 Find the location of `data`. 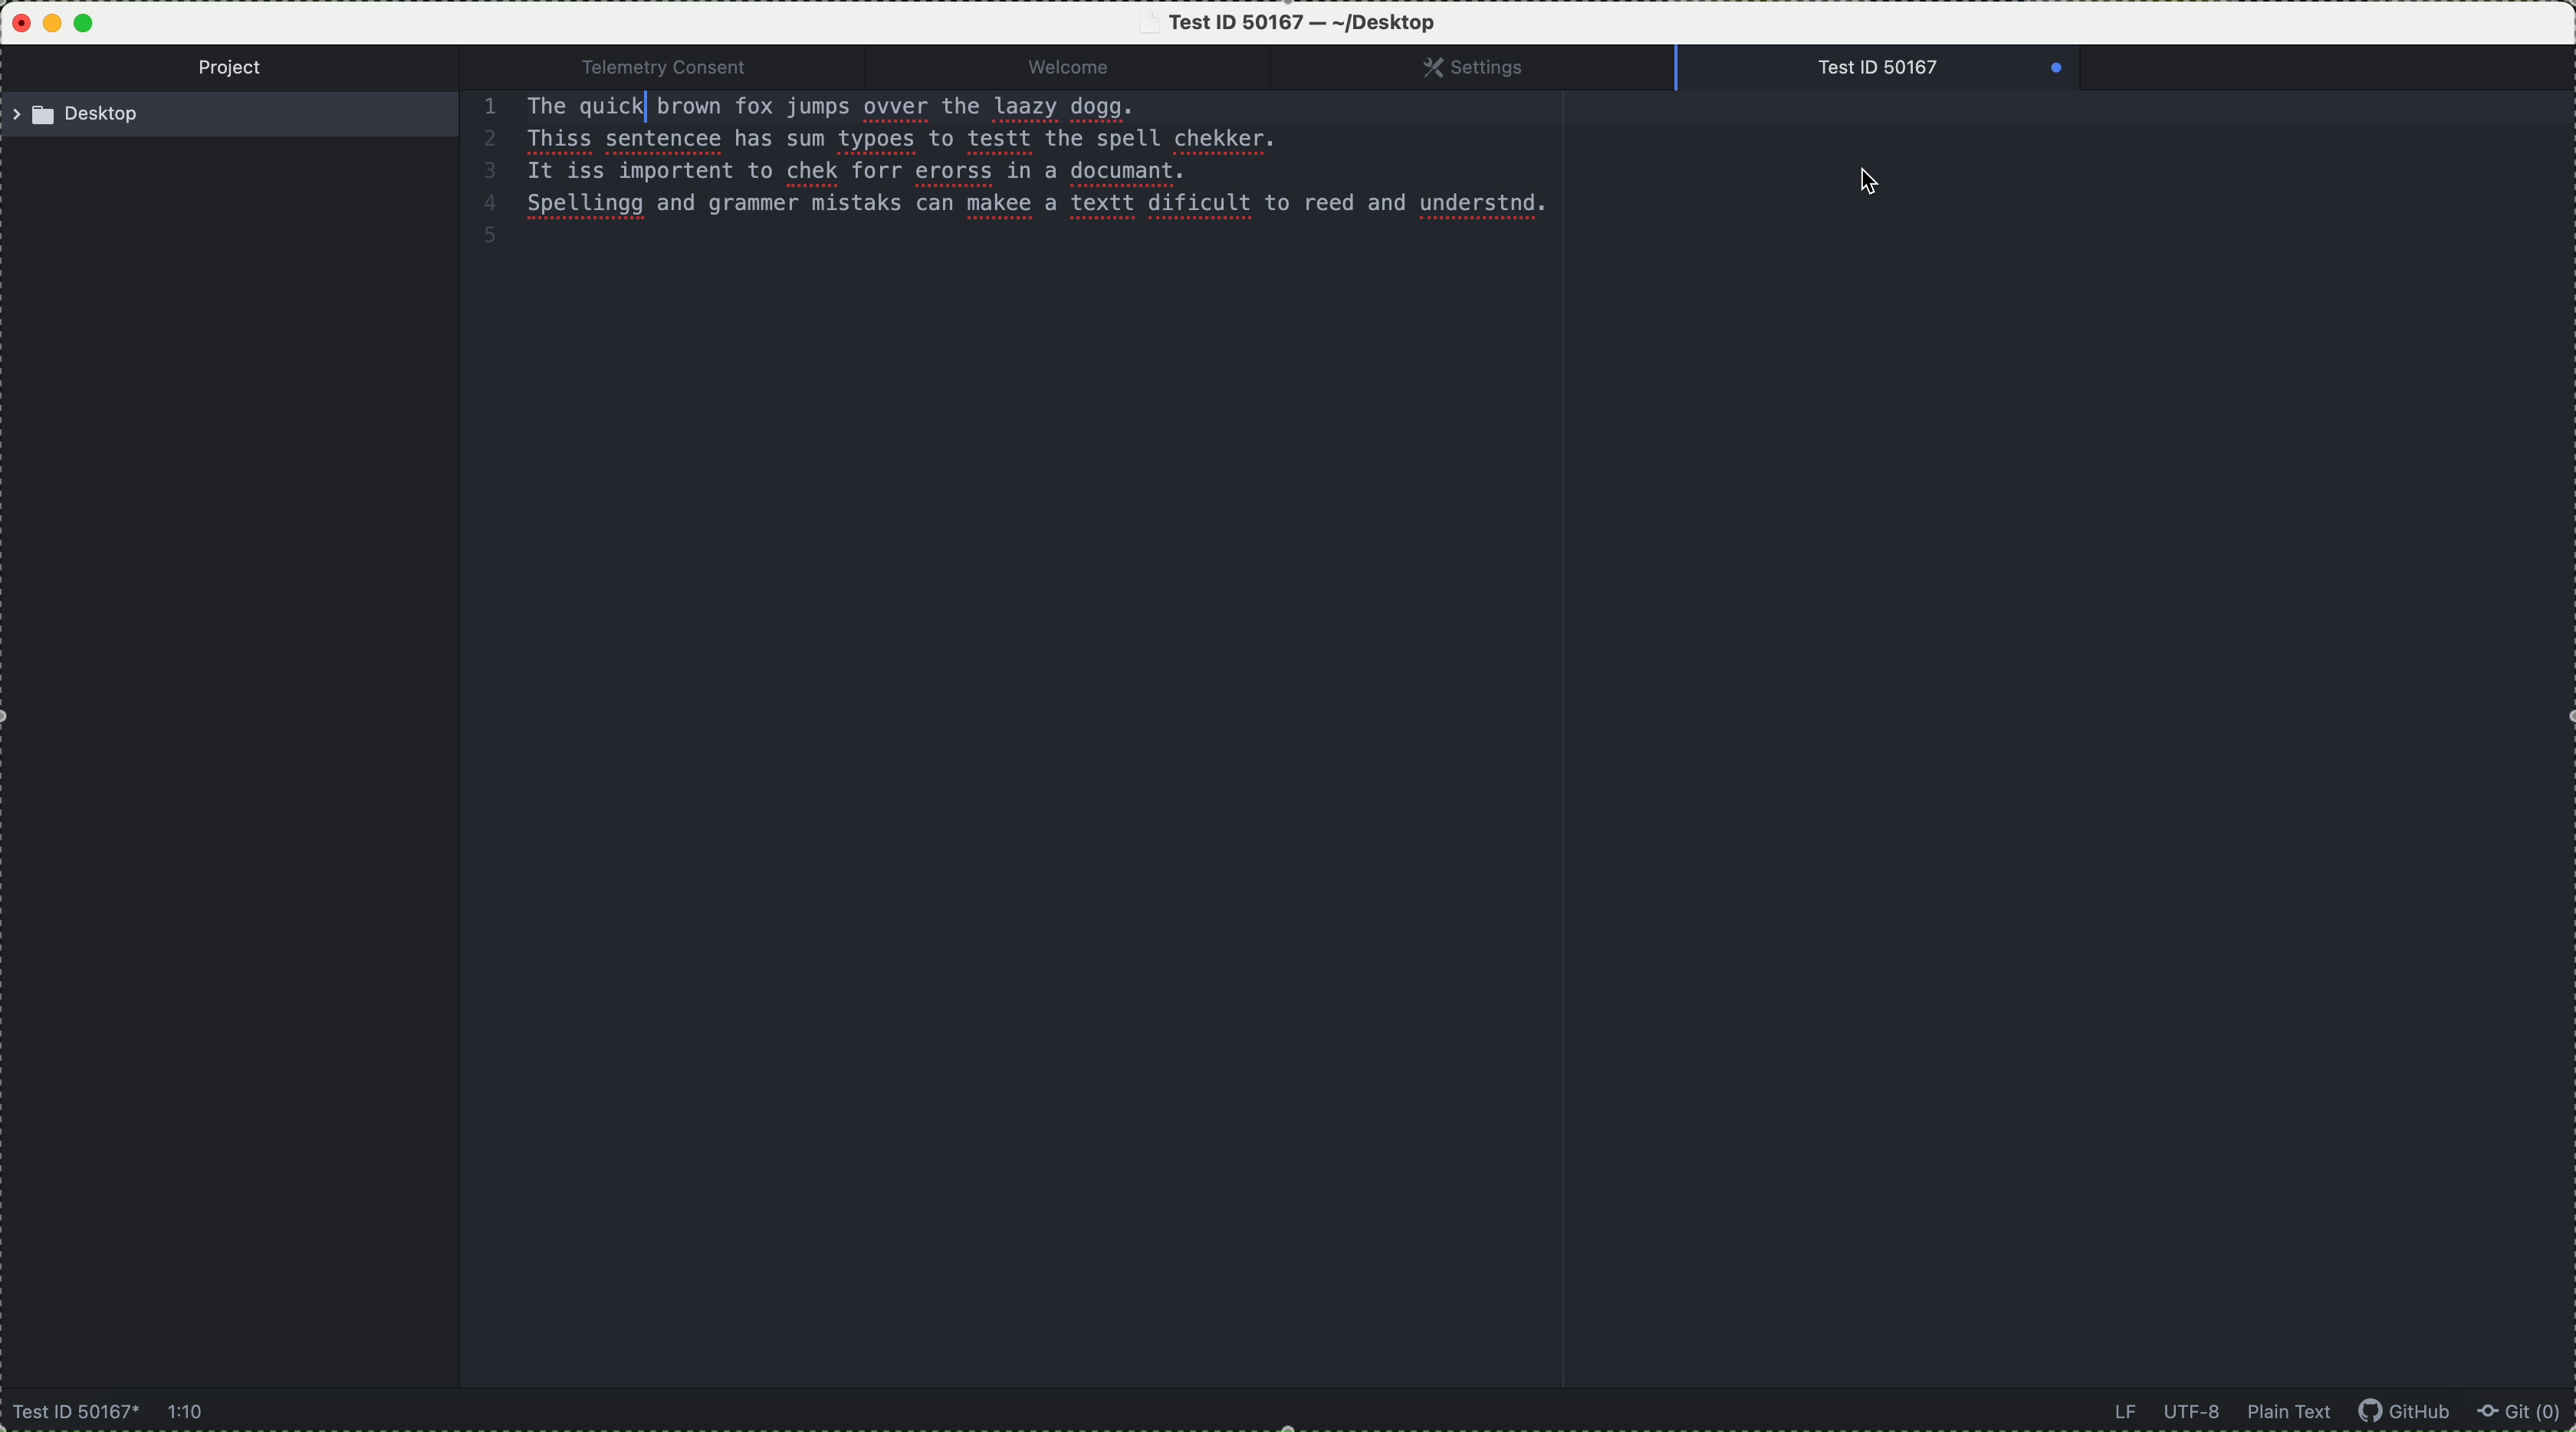

data is located at coordinates (2220, 1413).